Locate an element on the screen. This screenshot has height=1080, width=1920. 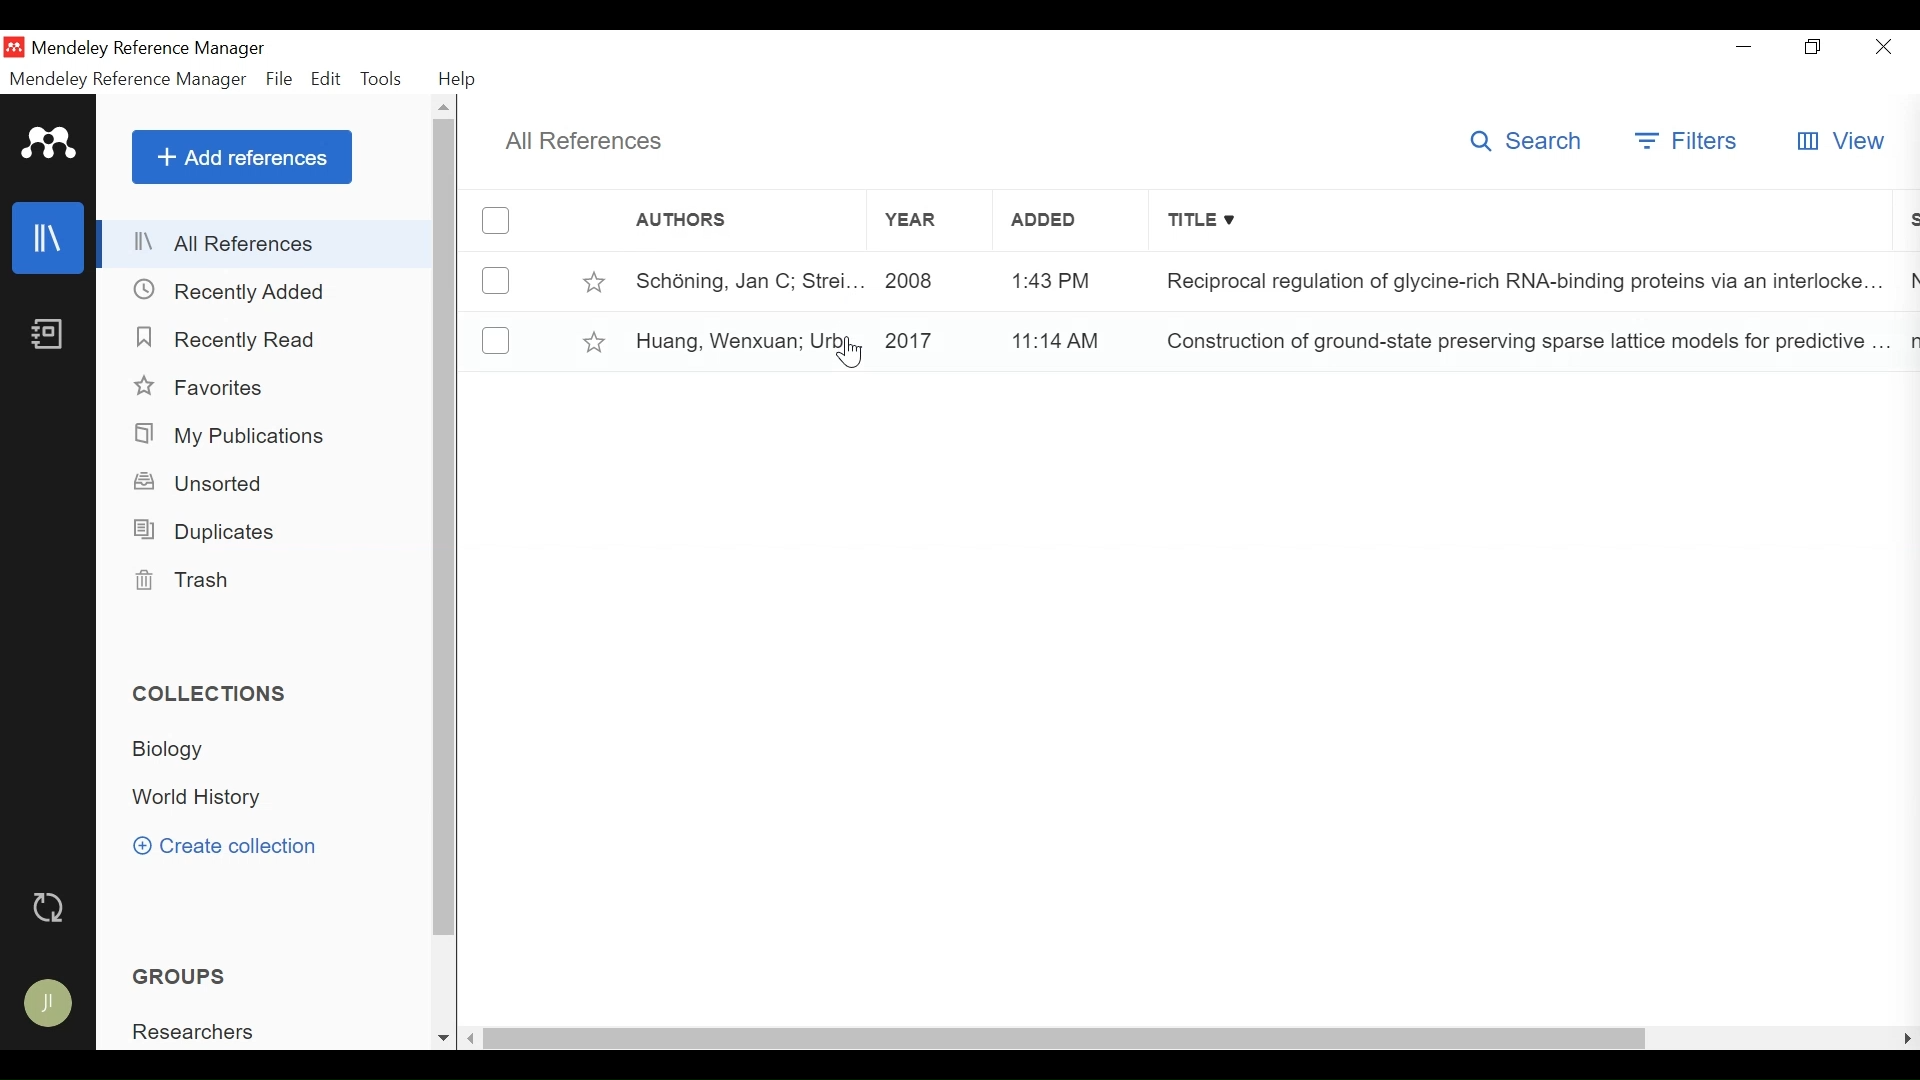
My Publications is located at coordinates (232, 437).